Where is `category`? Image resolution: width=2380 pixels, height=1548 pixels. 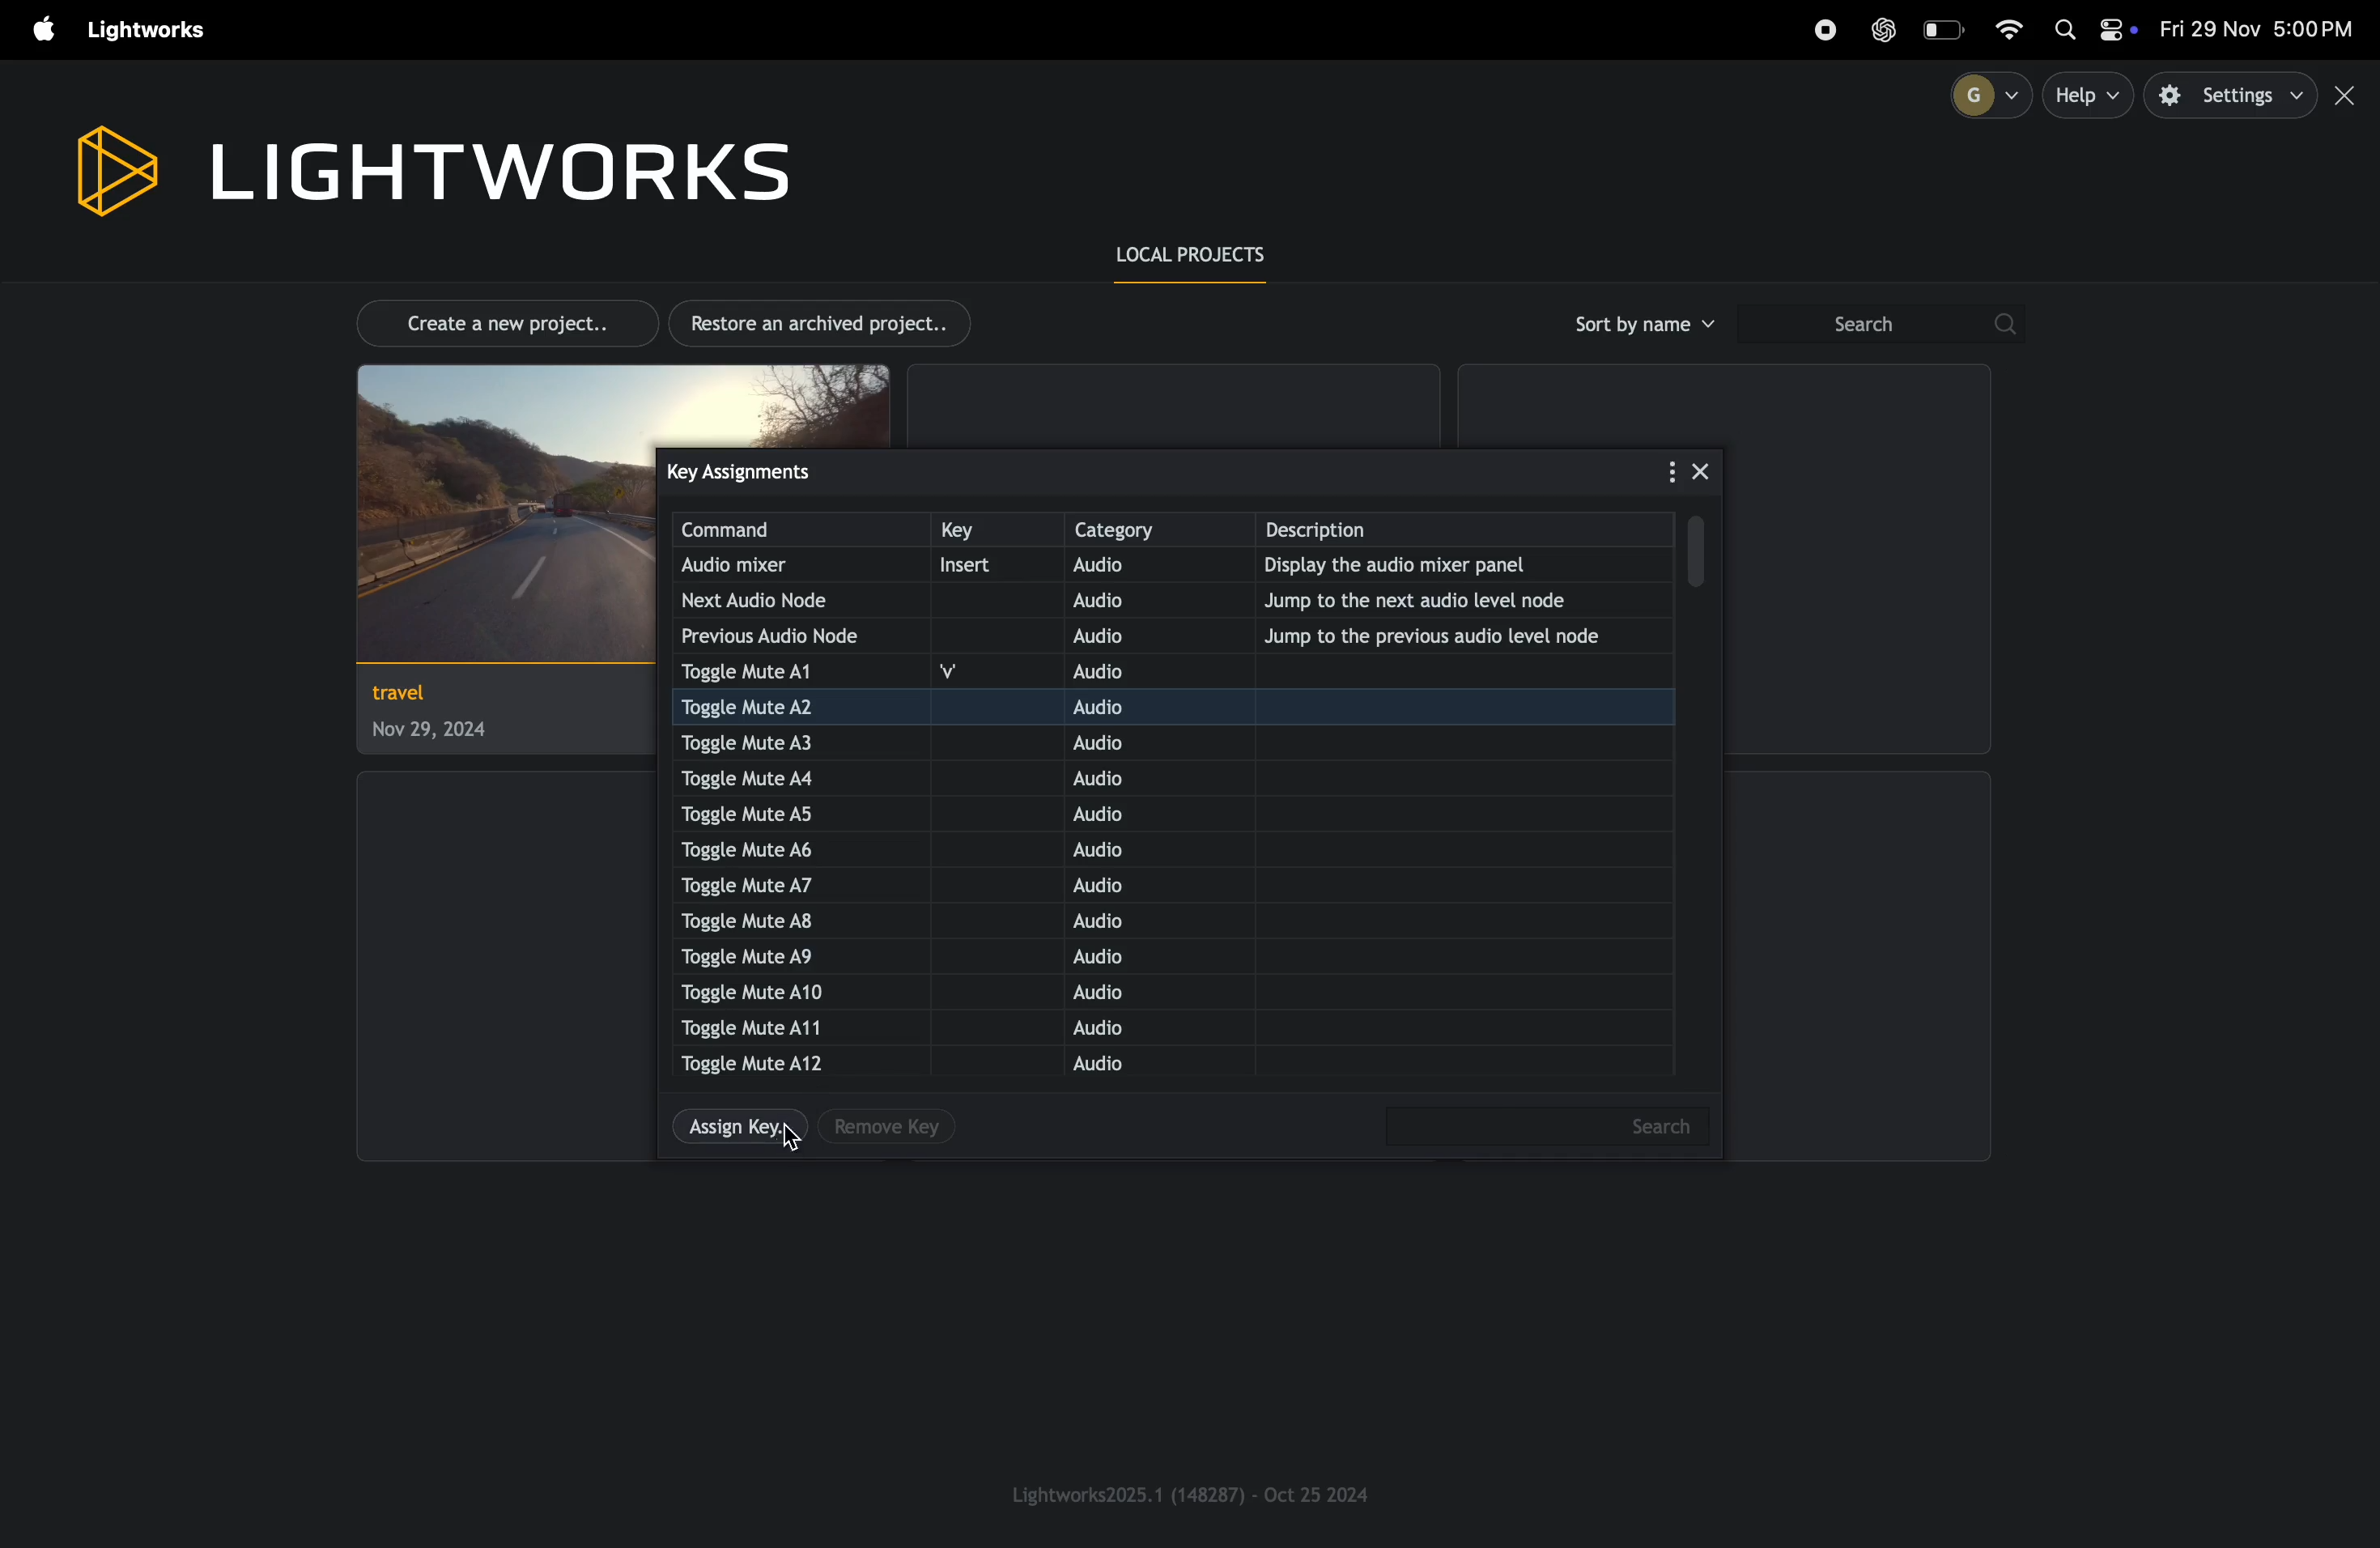 category is located at coordinates (1155, 529).